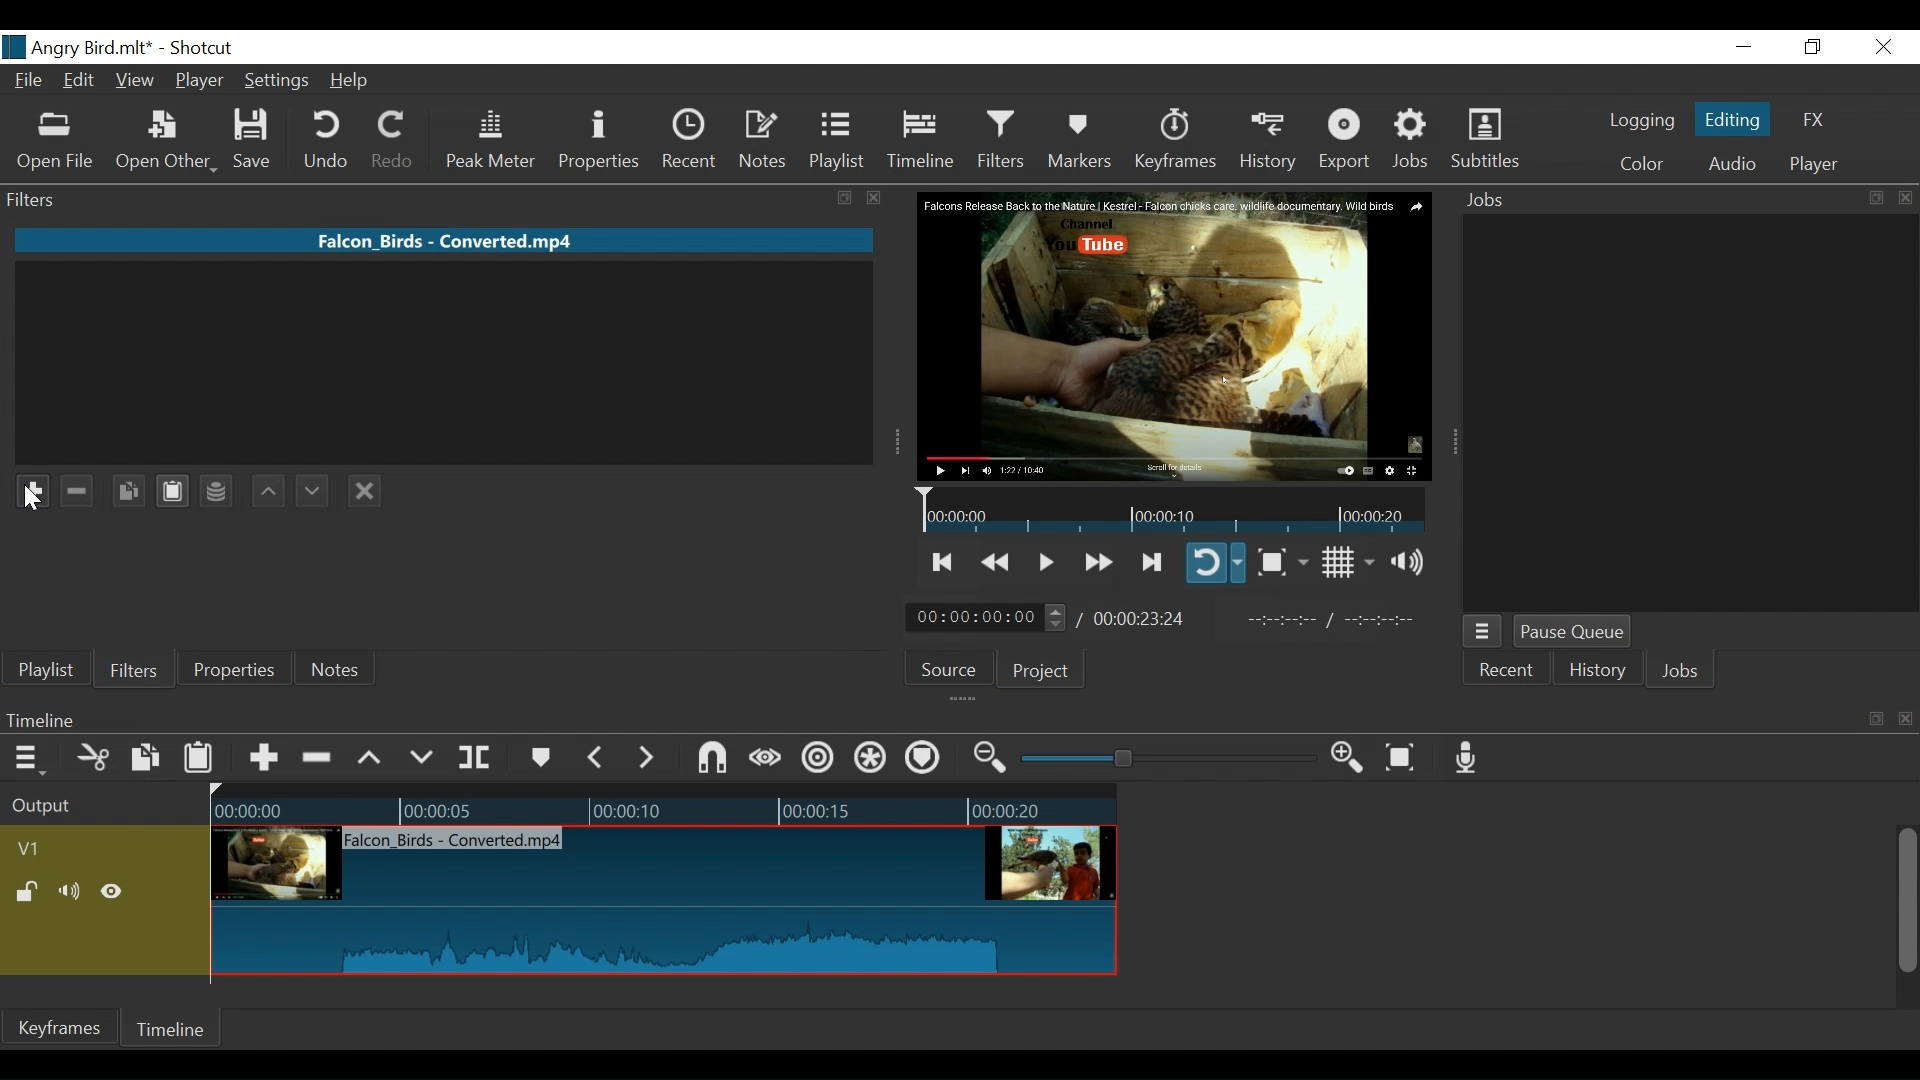 The height and width of the screenshot is (1080, 1920). What do you see at coordinates (356, 80) in the screenshot?
I see `Help` at bounding box center [356, 80].